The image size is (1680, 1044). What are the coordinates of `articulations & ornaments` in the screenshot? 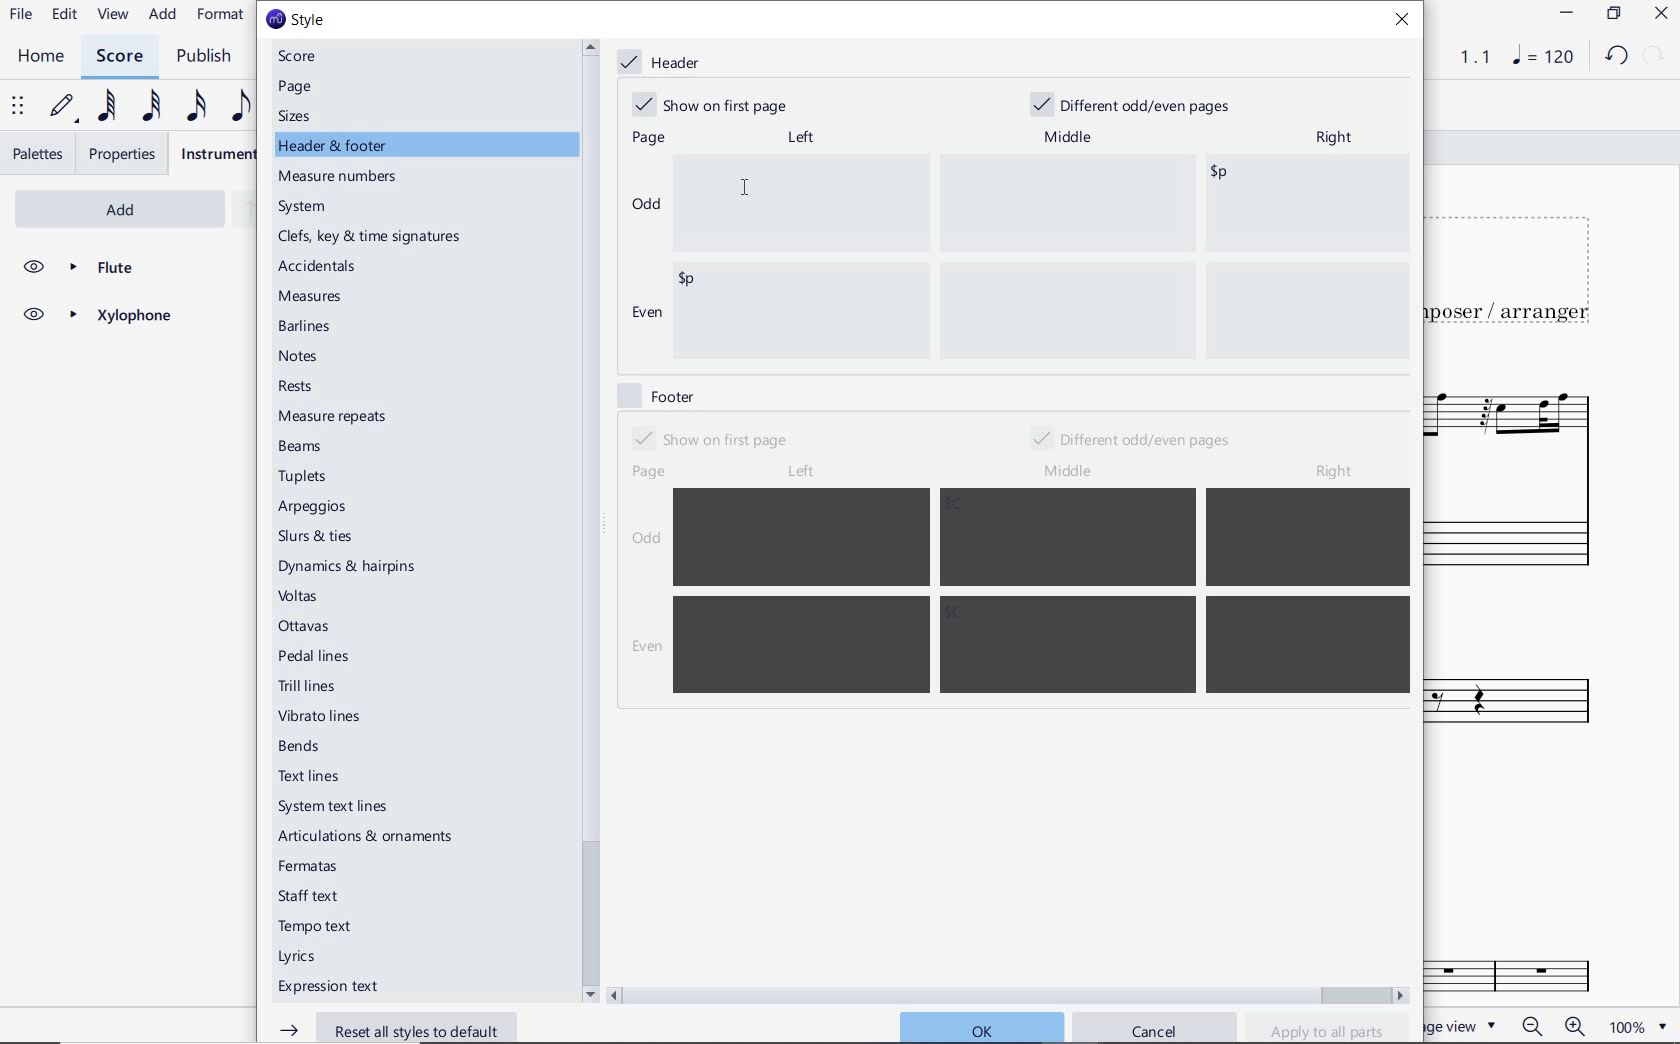 It's located at (371, 838).